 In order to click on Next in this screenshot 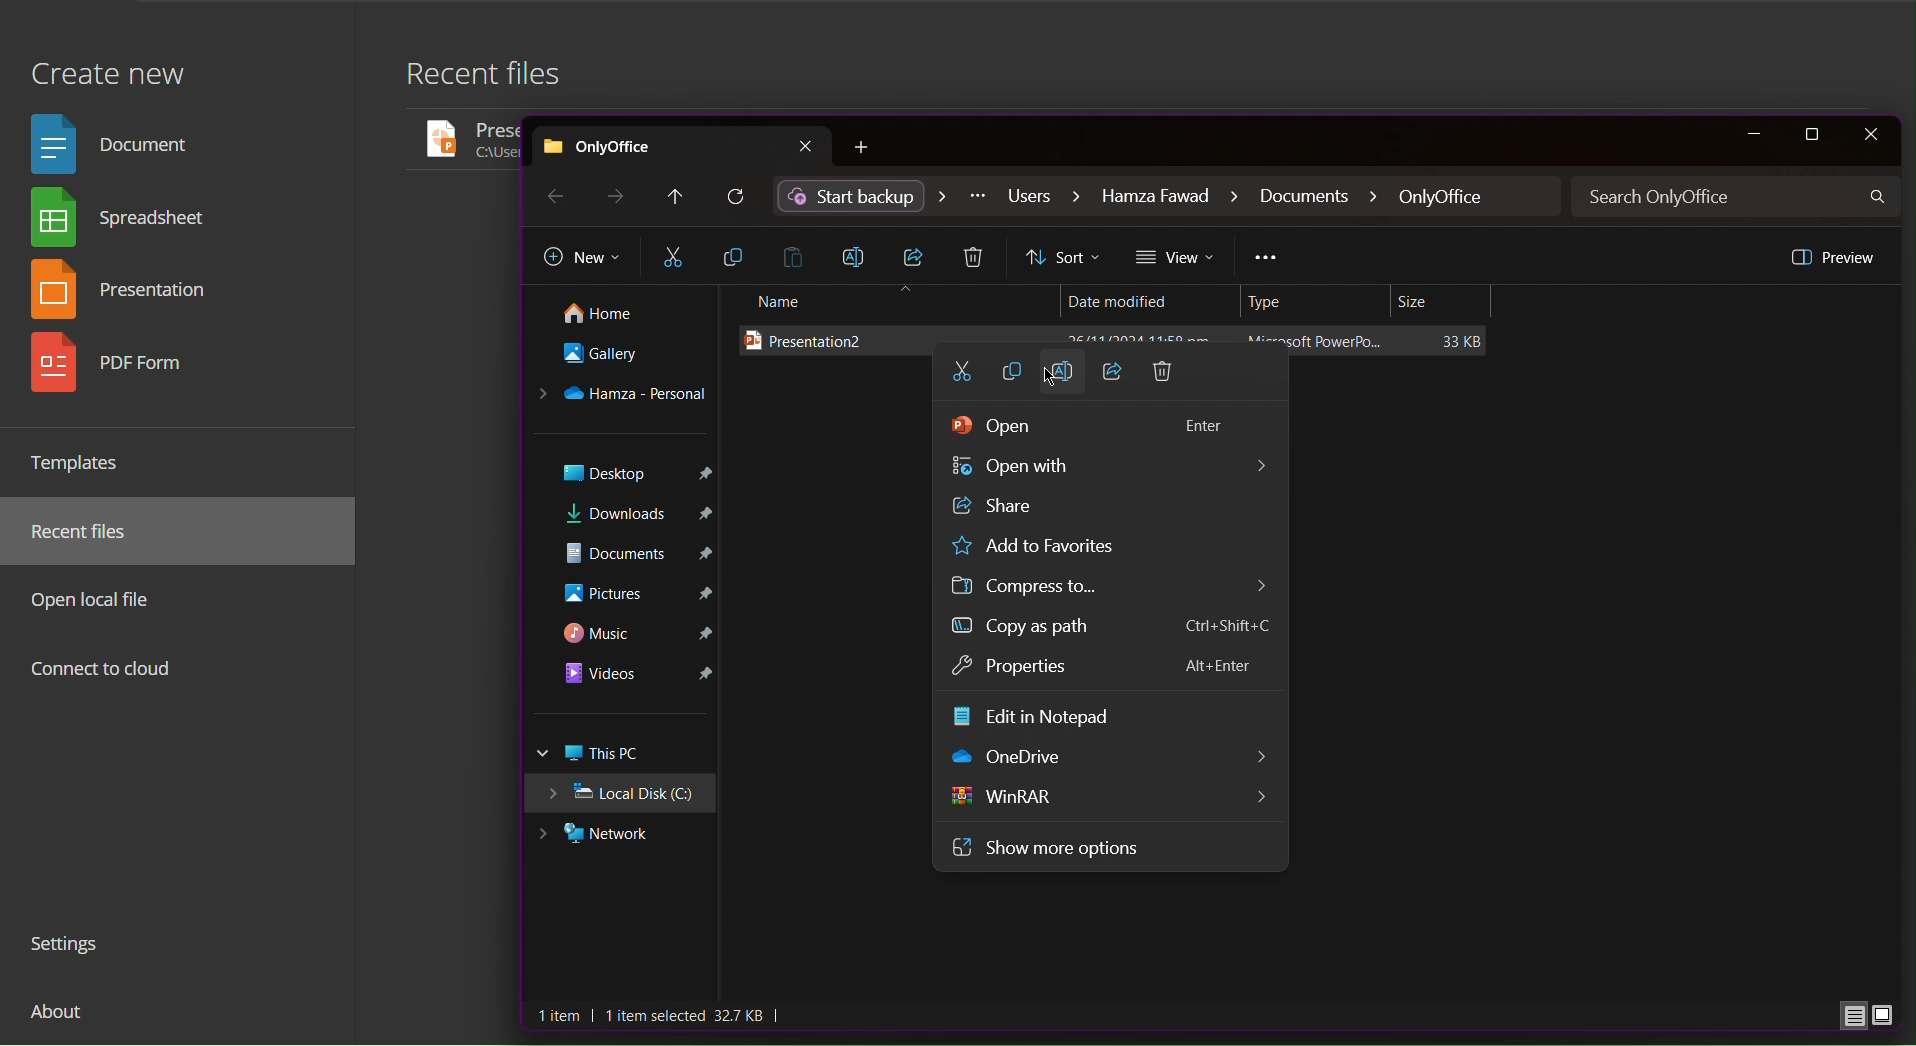, I will do `click(618, 196)`.